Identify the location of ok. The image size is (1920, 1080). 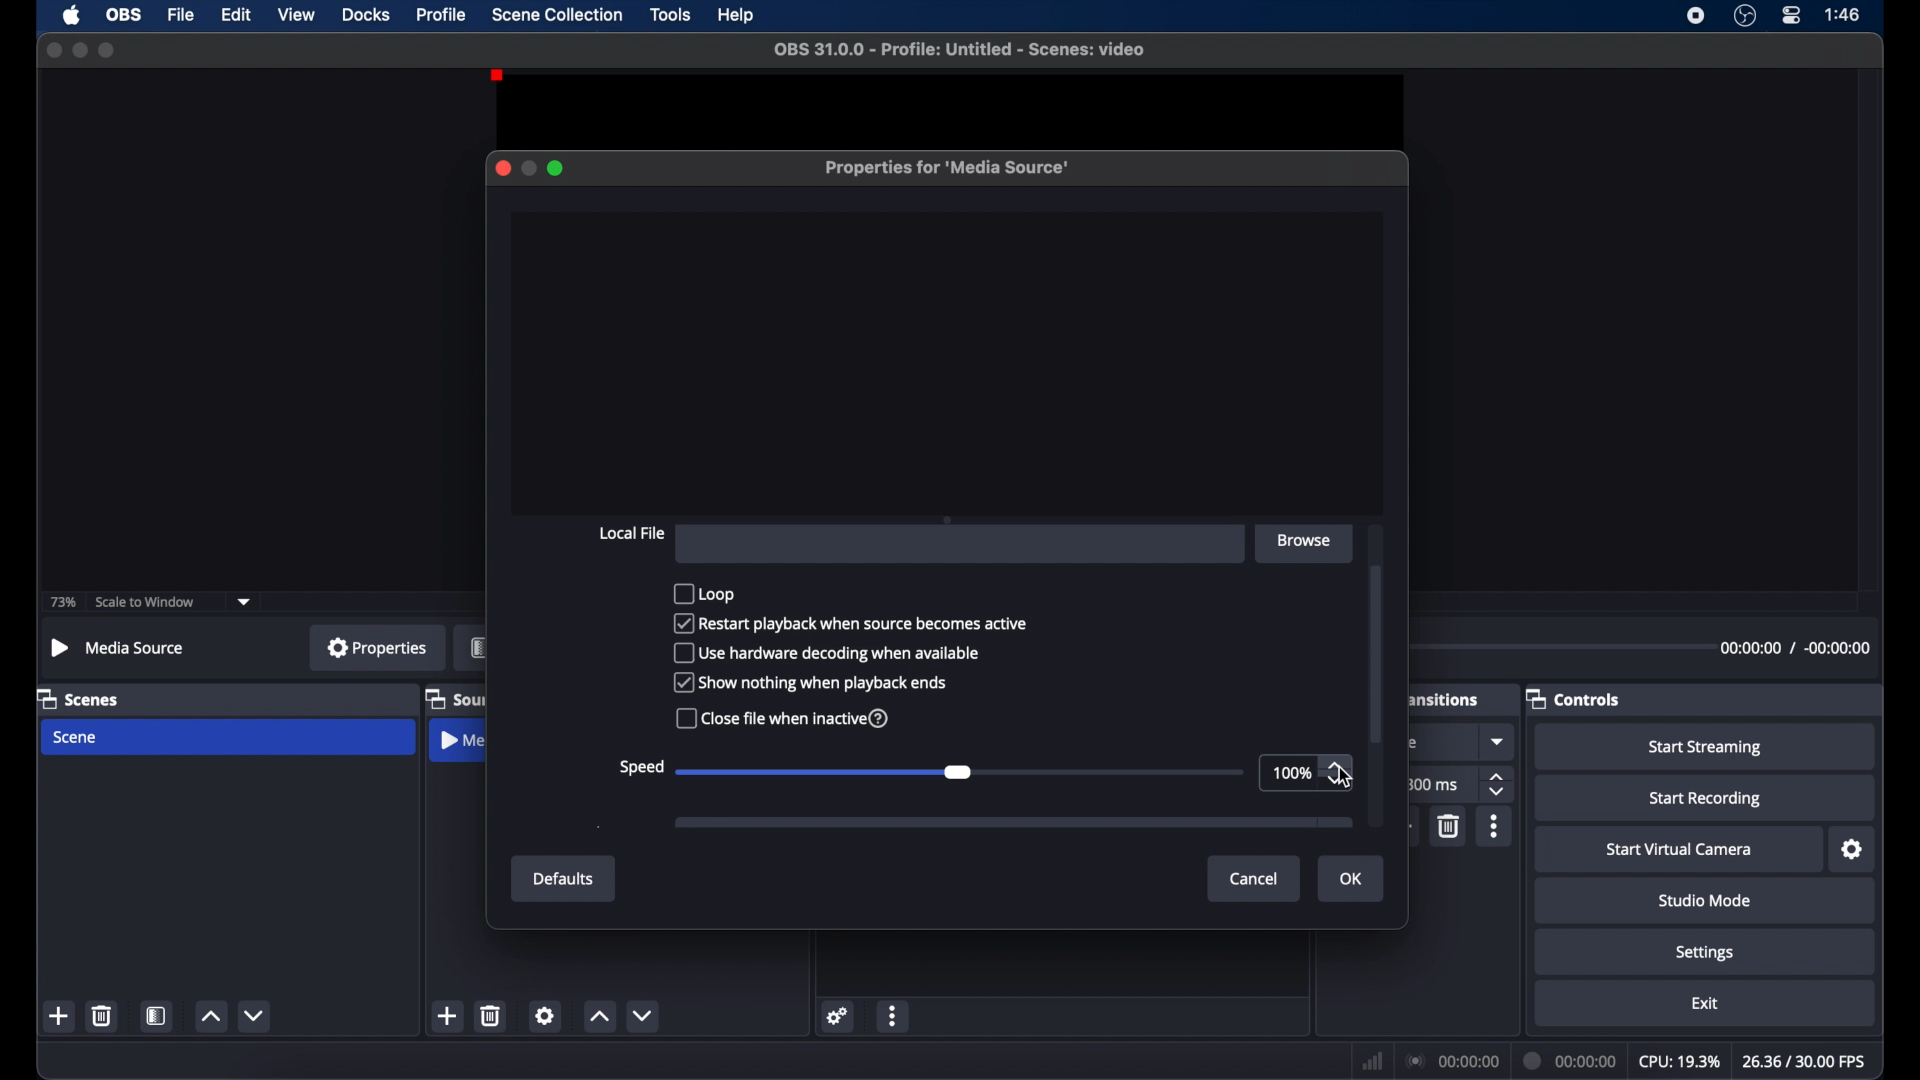
(1352, 880).